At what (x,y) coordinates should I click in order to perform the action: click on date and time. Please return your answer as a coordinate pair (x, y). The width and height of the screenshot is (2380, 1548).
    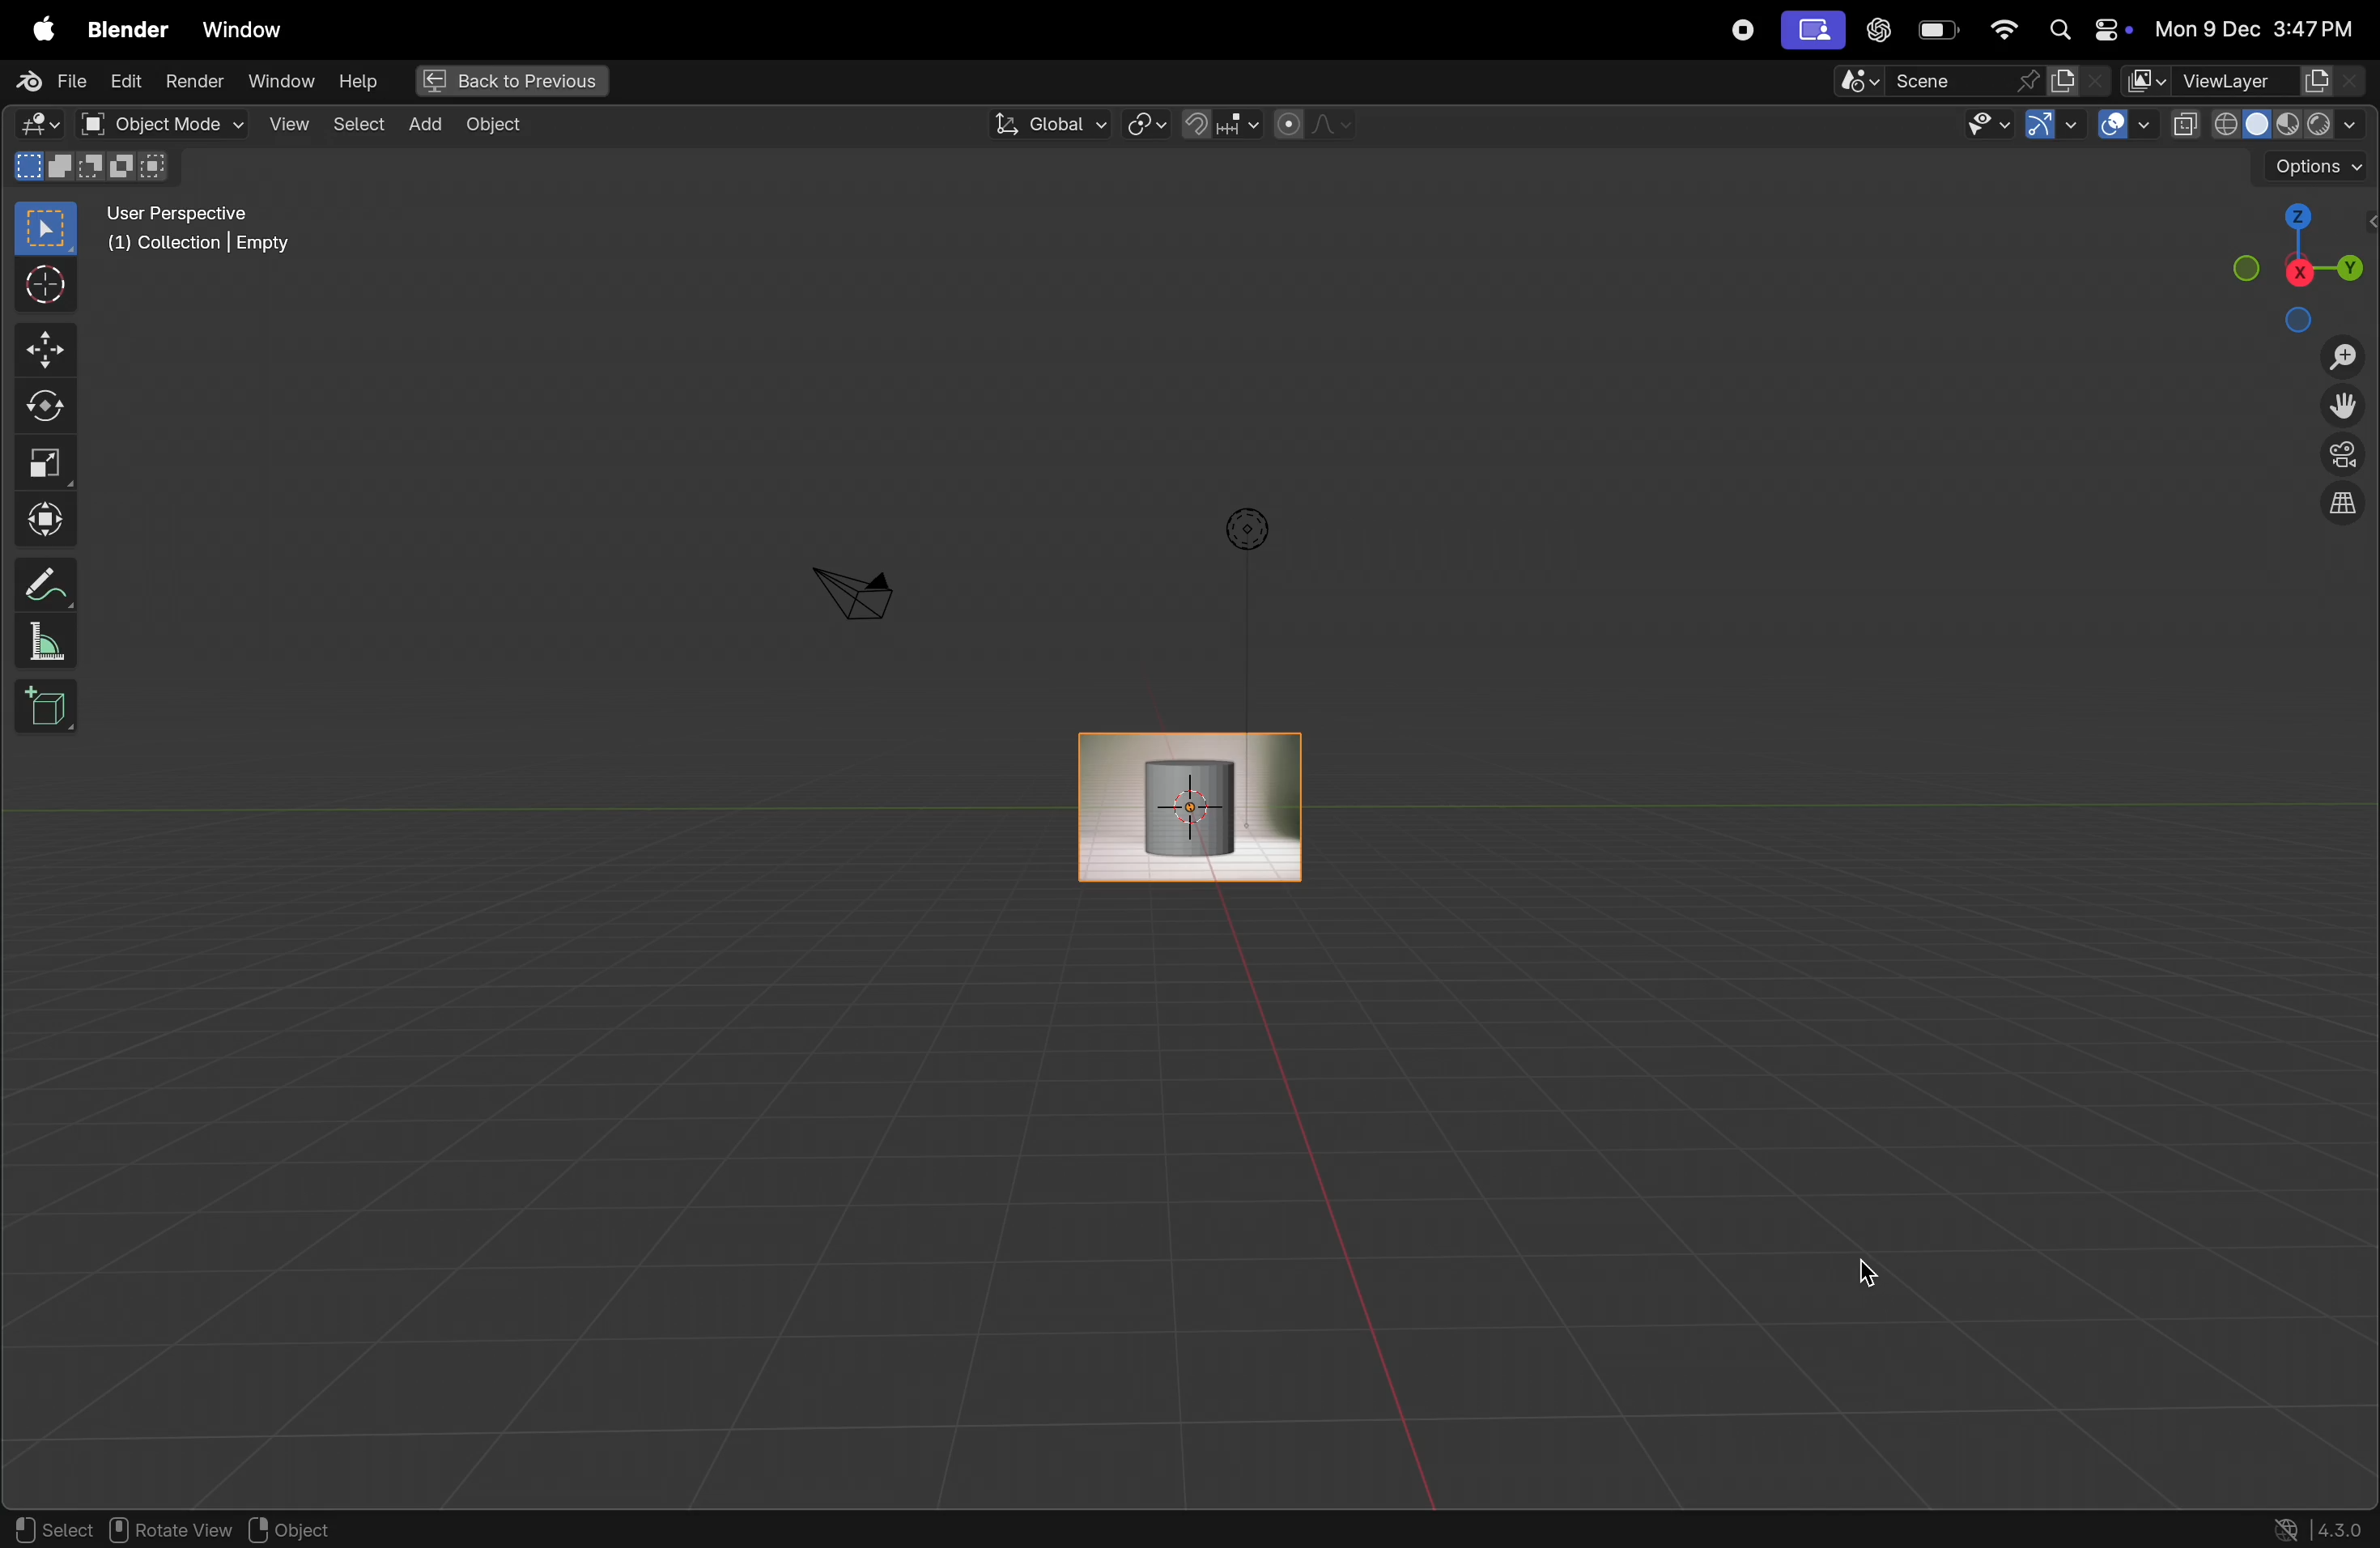
    Looking at the image, I should click on (2254, 30).